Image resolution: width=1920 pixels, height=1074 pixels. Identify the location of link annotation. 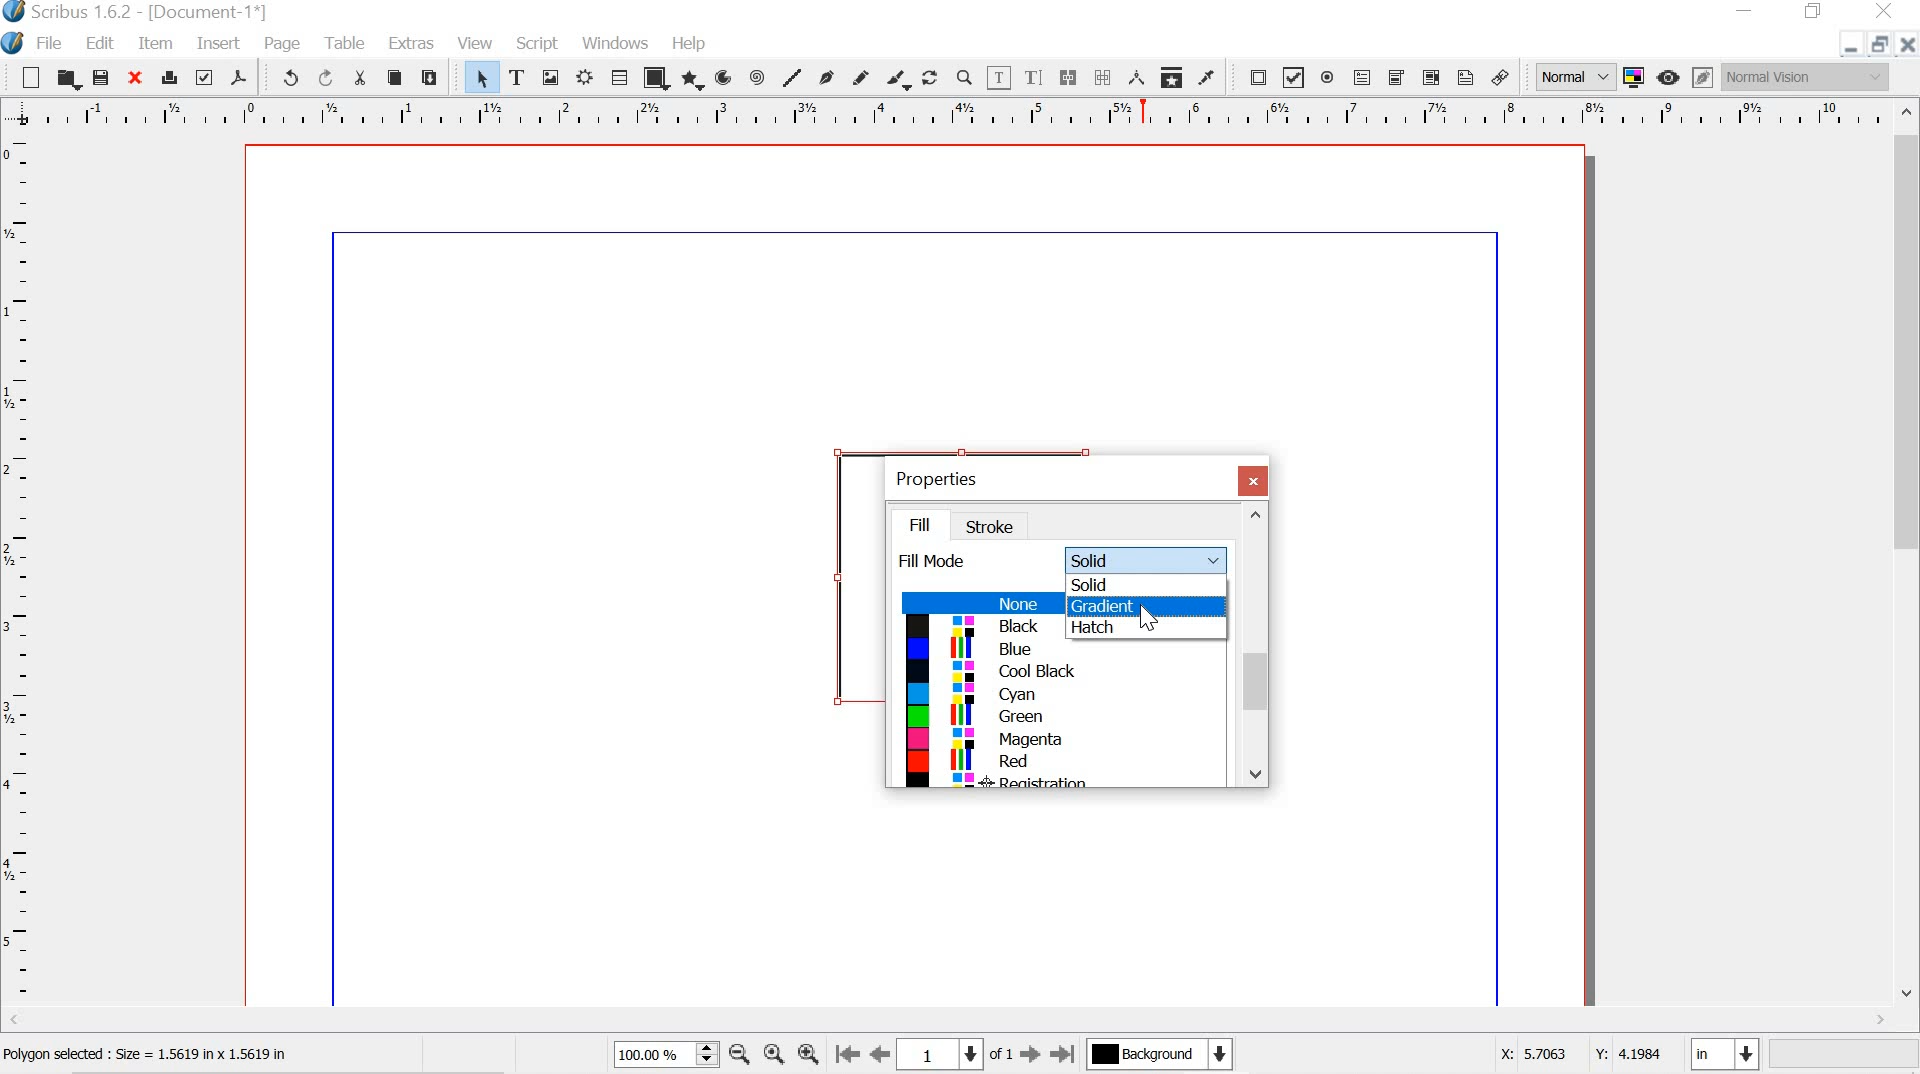
(1501, 74).